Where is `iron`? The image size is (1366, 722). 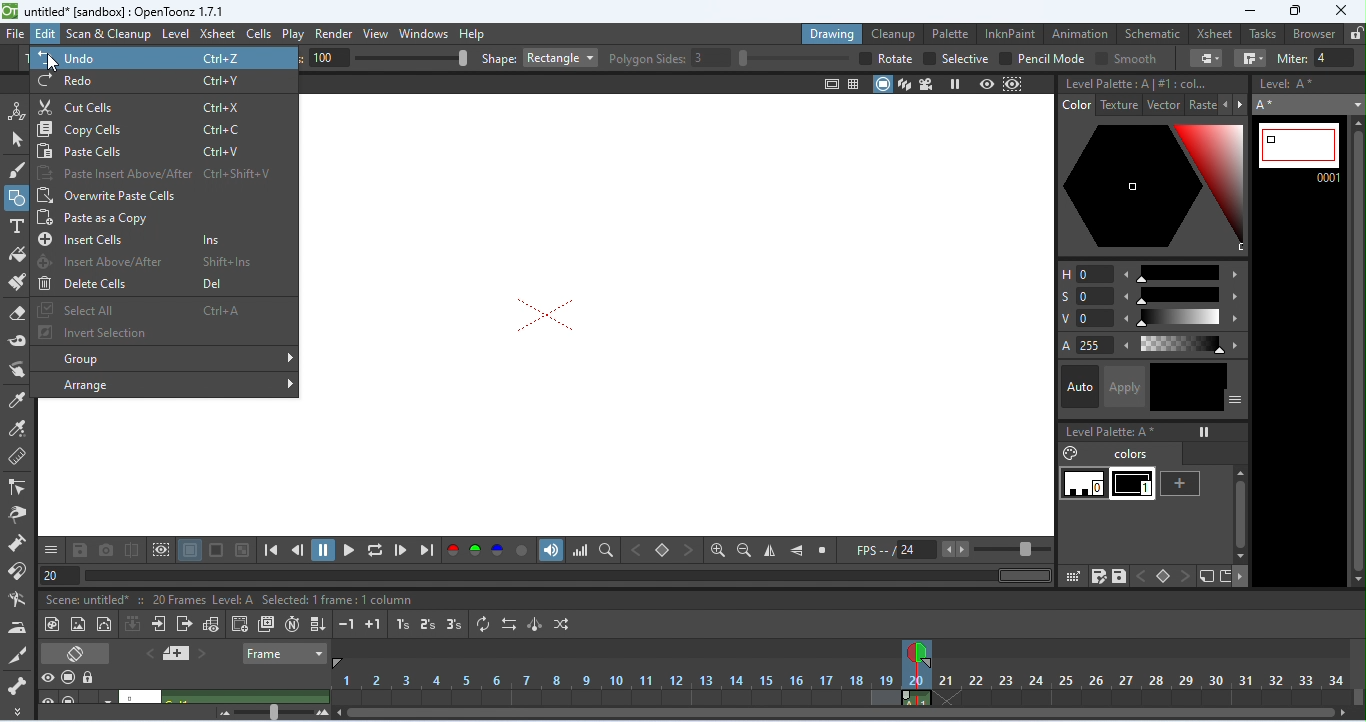 iron is located at coordinates (17, 627).